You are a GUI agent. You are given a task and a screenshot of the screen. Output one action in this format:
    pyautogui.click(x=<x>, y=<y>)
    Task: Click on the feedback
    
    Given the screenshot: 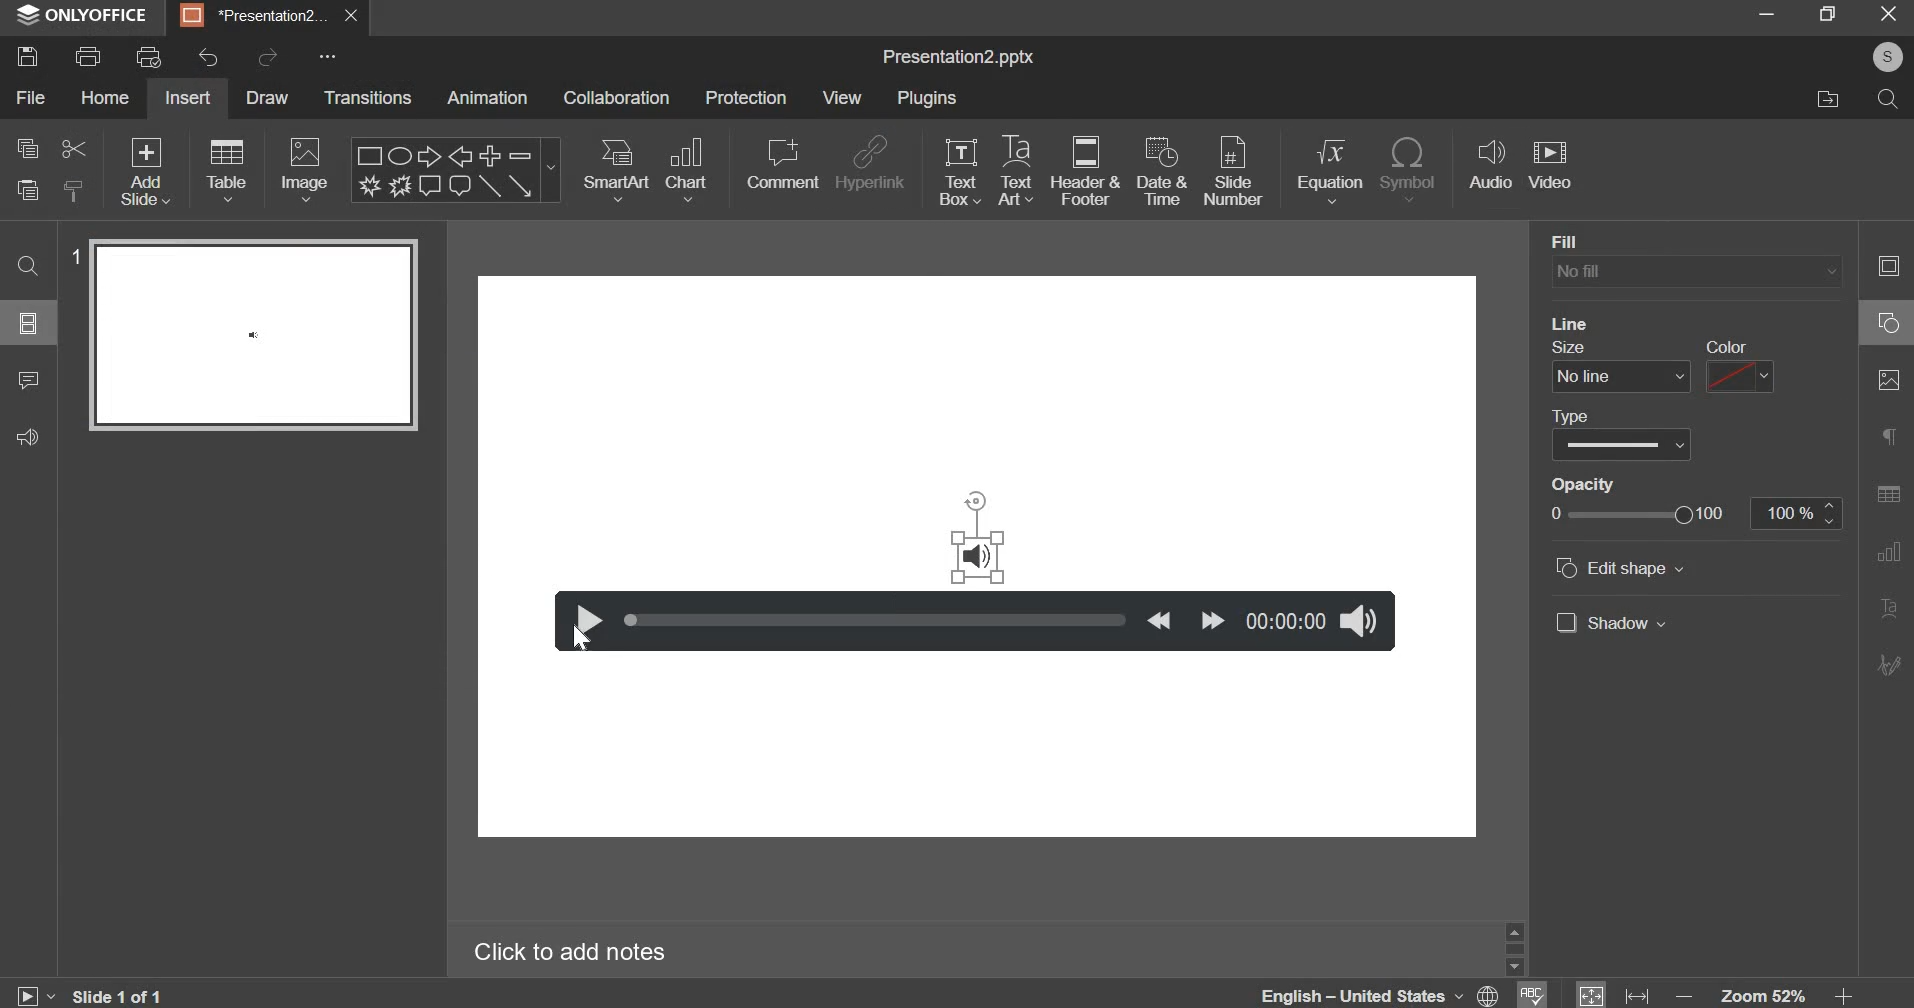 What is the action you would take?
    pyautogui.click(x=35, y=438)
    